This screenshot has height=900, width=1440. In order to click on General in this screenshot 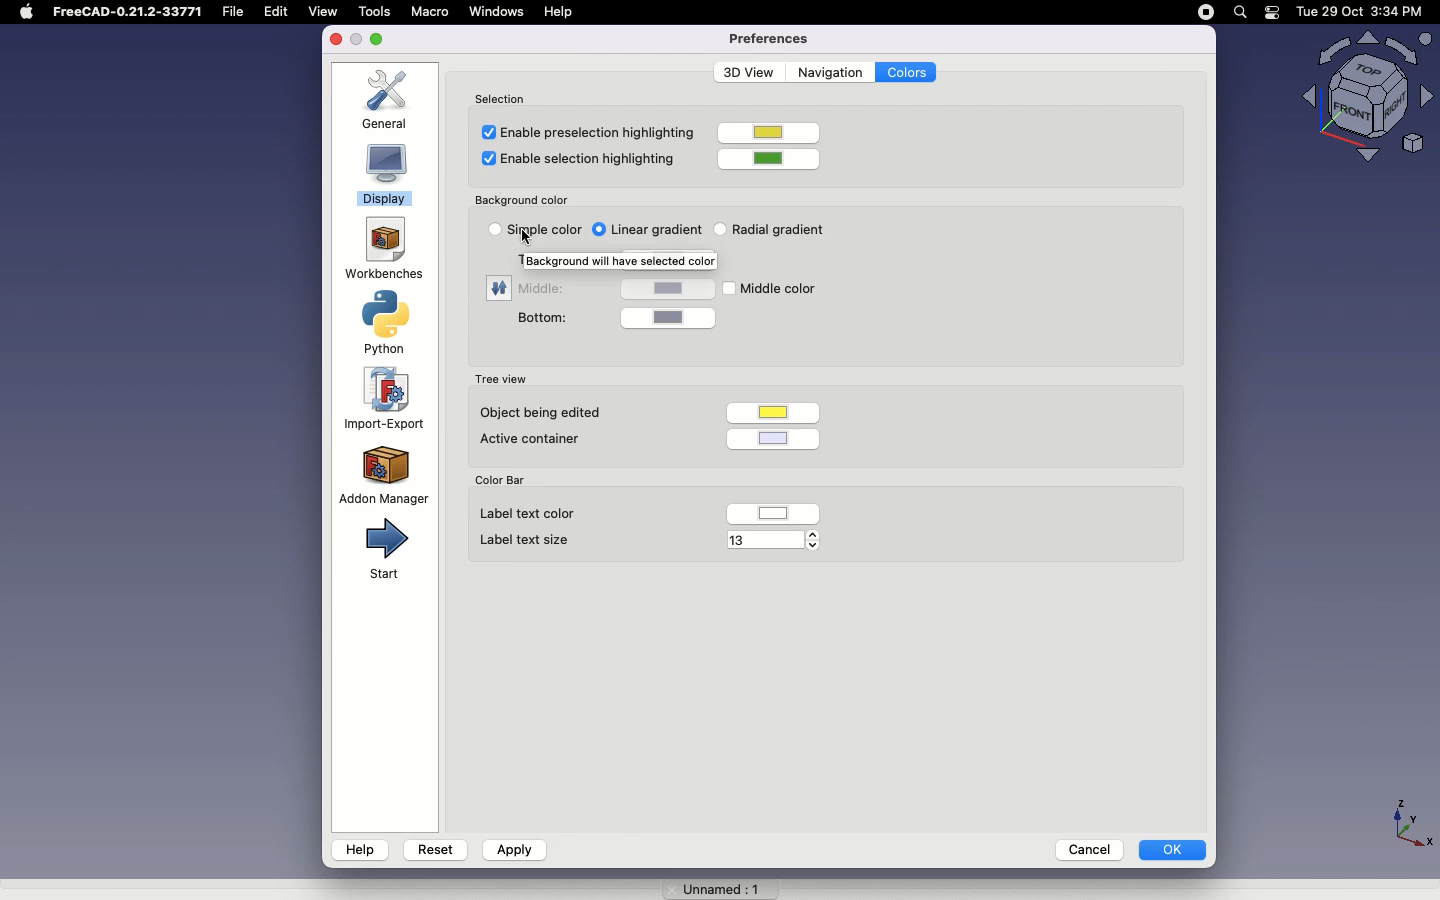, I will do `click(391, 99)`.